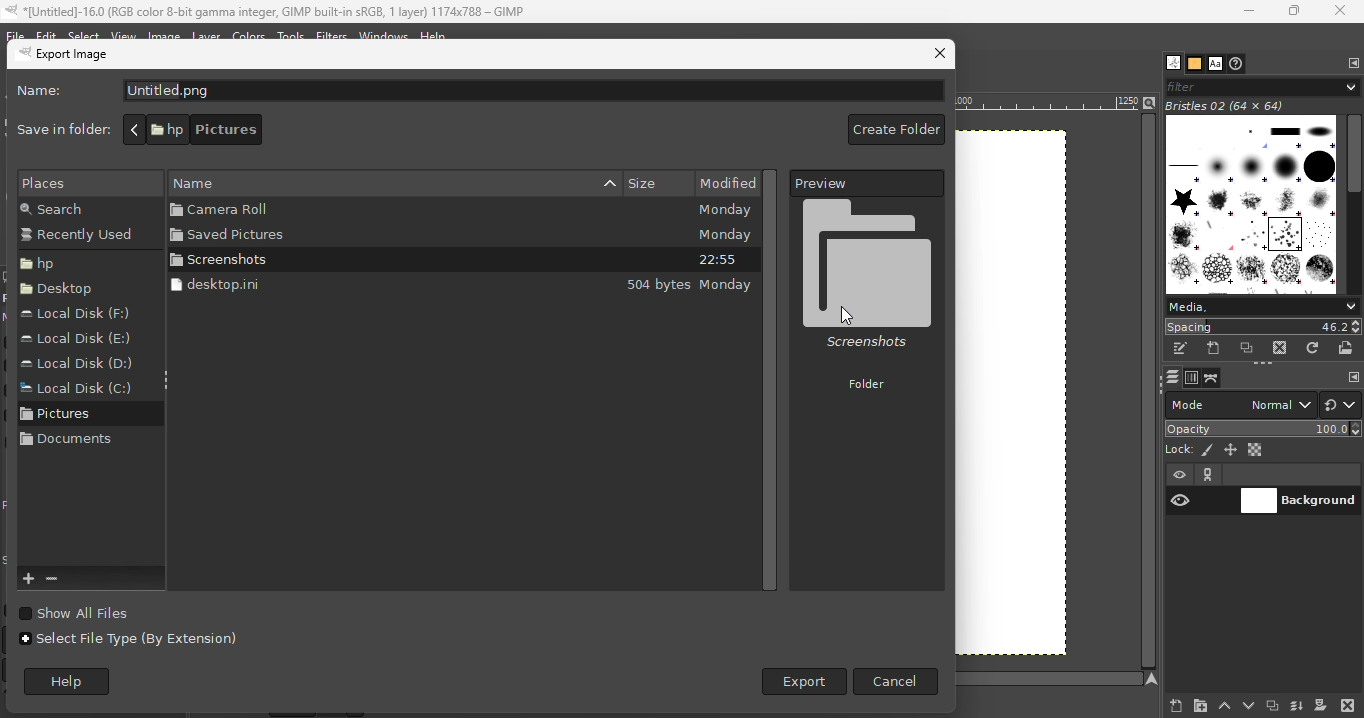 The height and width of the screenshot is (718, 1364). I want to click on hp, so click(165, 128).